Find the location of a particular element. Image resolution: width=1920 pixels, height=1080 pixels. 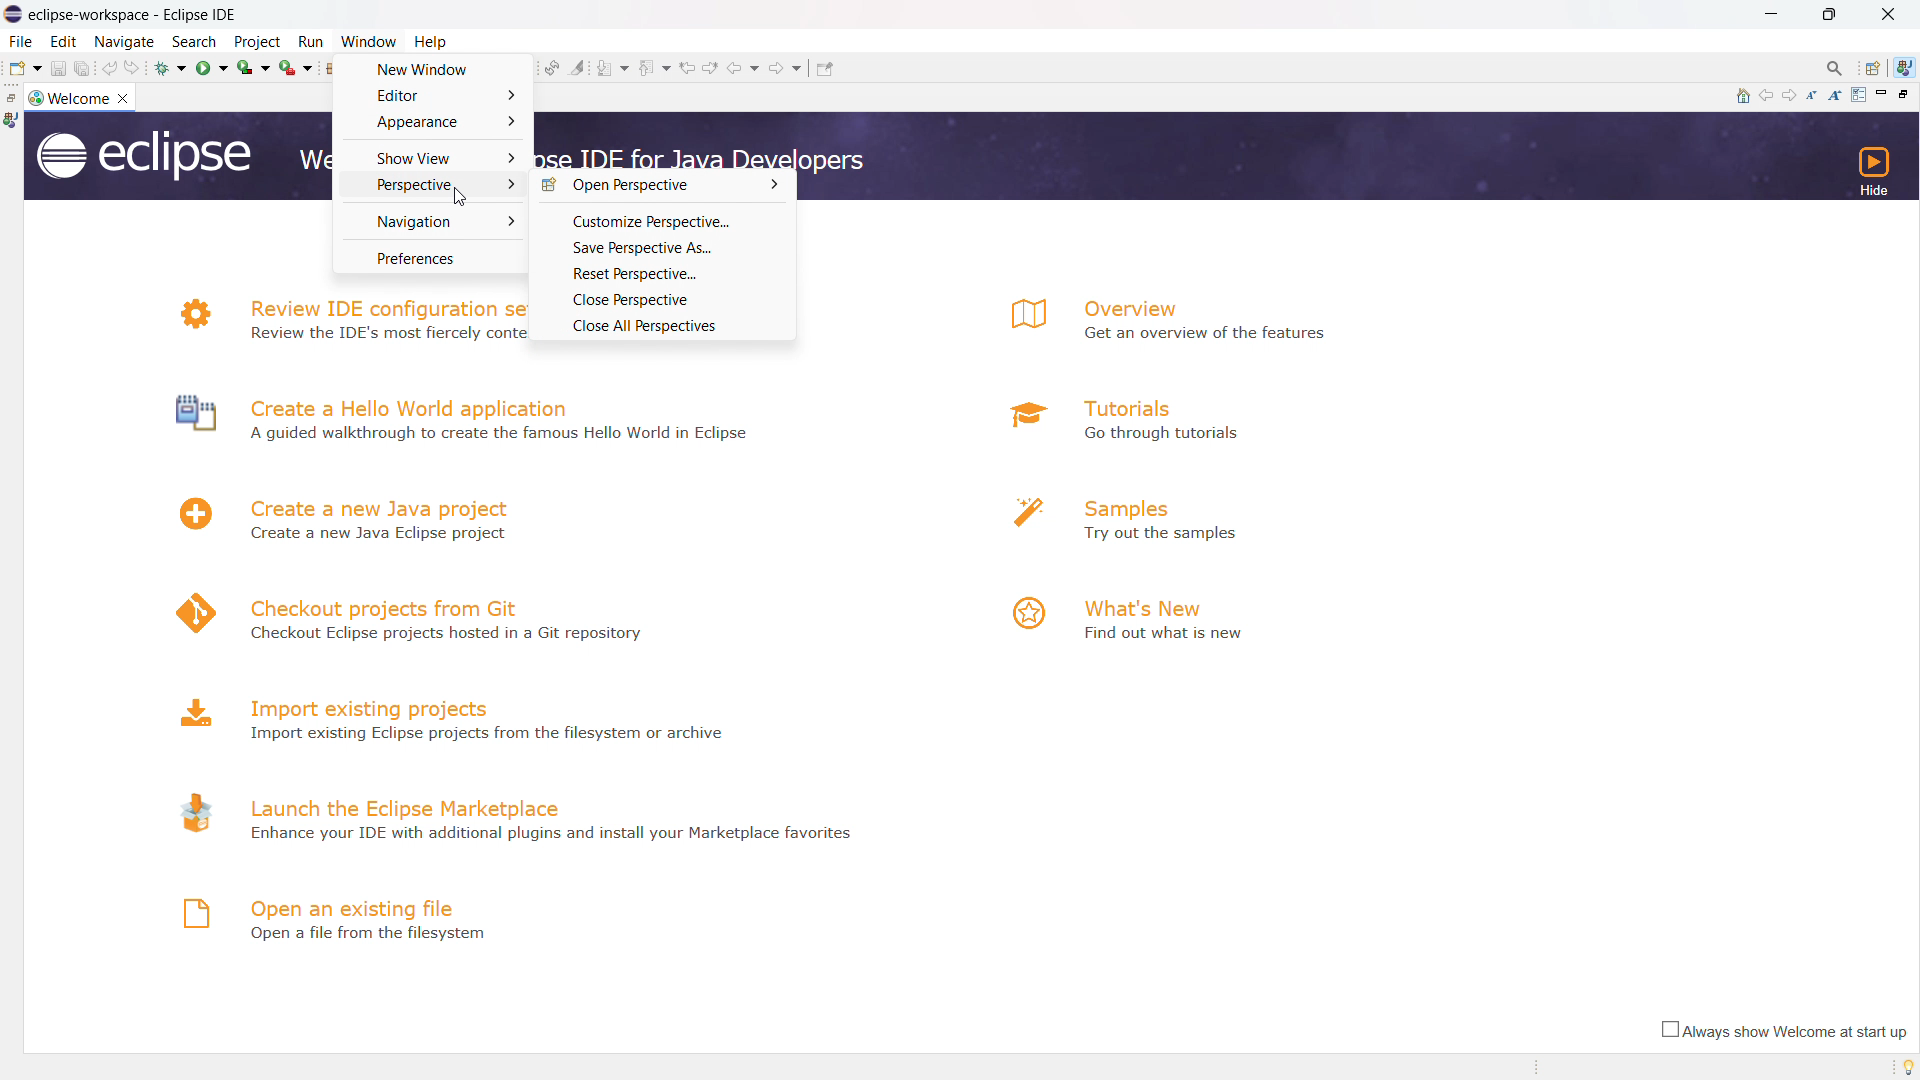

- Enhance your IDE with additional plugins and install your Marketplace favorites is located at coordinates (556, 834).